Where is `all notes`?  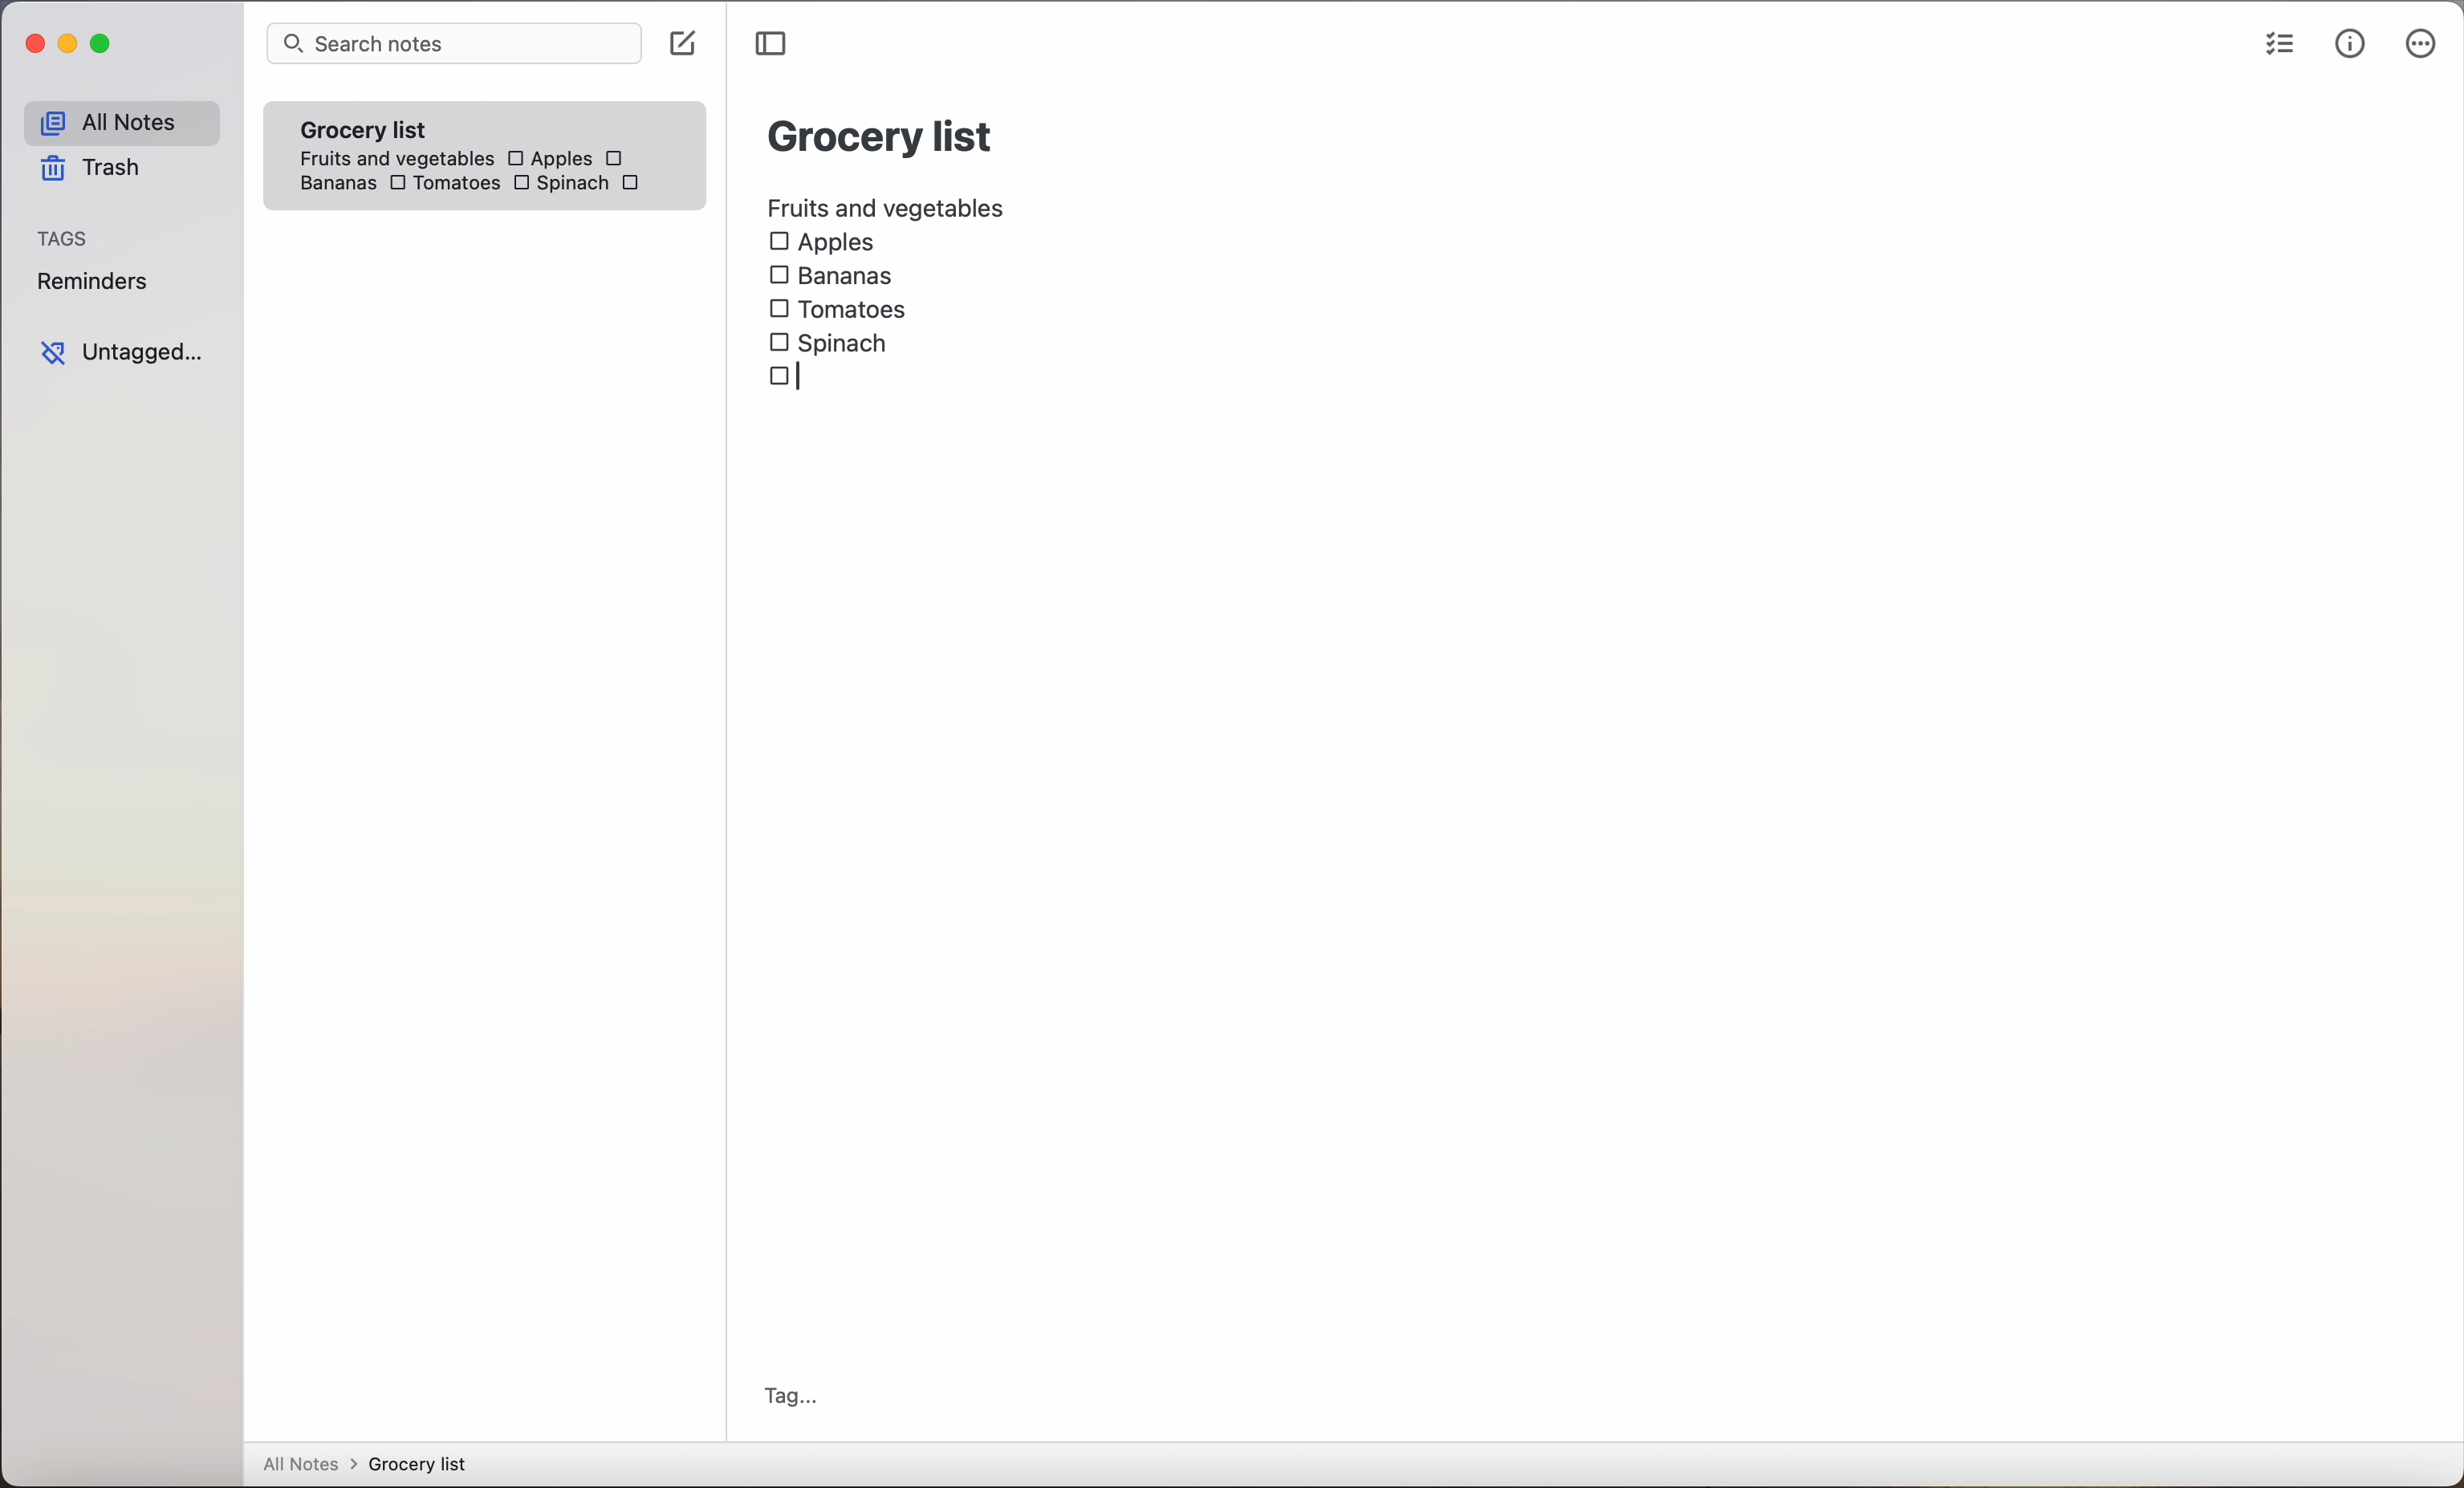
all notes is located at coordinates (120, 123).